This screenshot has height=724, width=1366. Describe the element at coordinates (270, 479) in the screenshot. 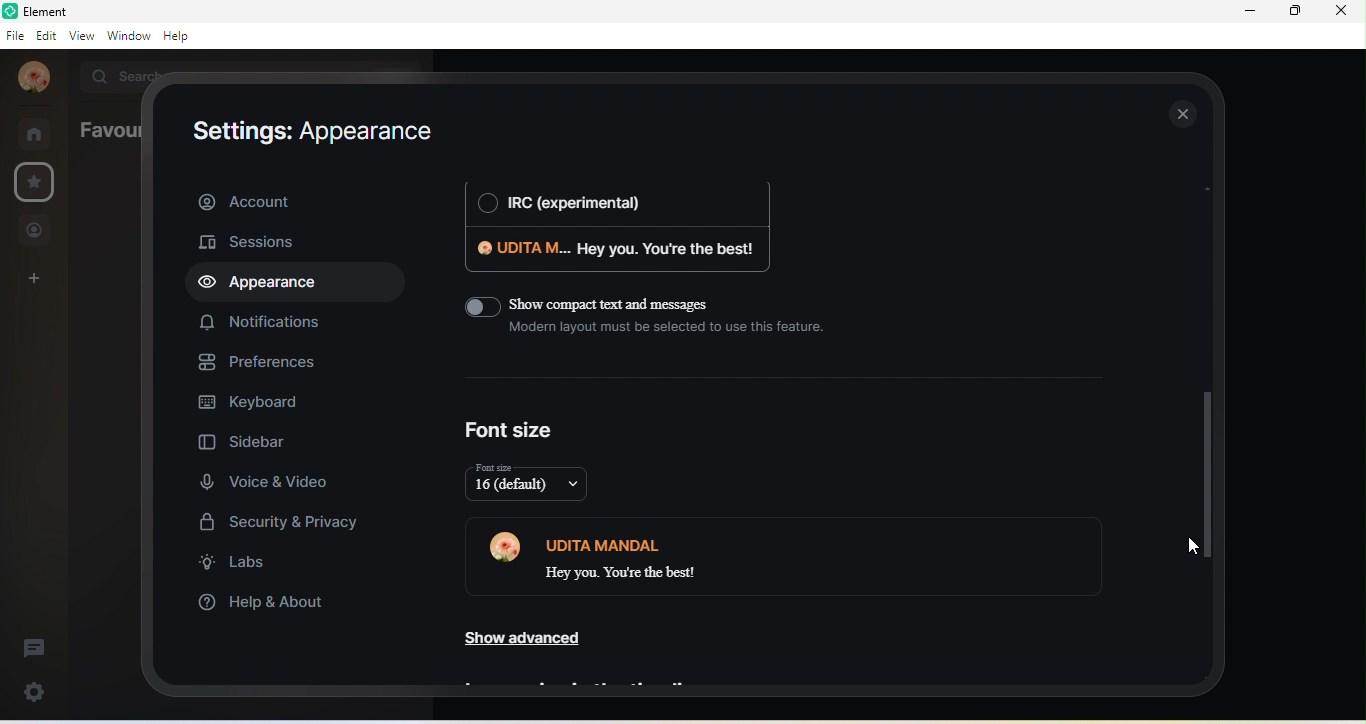

I see `voice and video` at that location.